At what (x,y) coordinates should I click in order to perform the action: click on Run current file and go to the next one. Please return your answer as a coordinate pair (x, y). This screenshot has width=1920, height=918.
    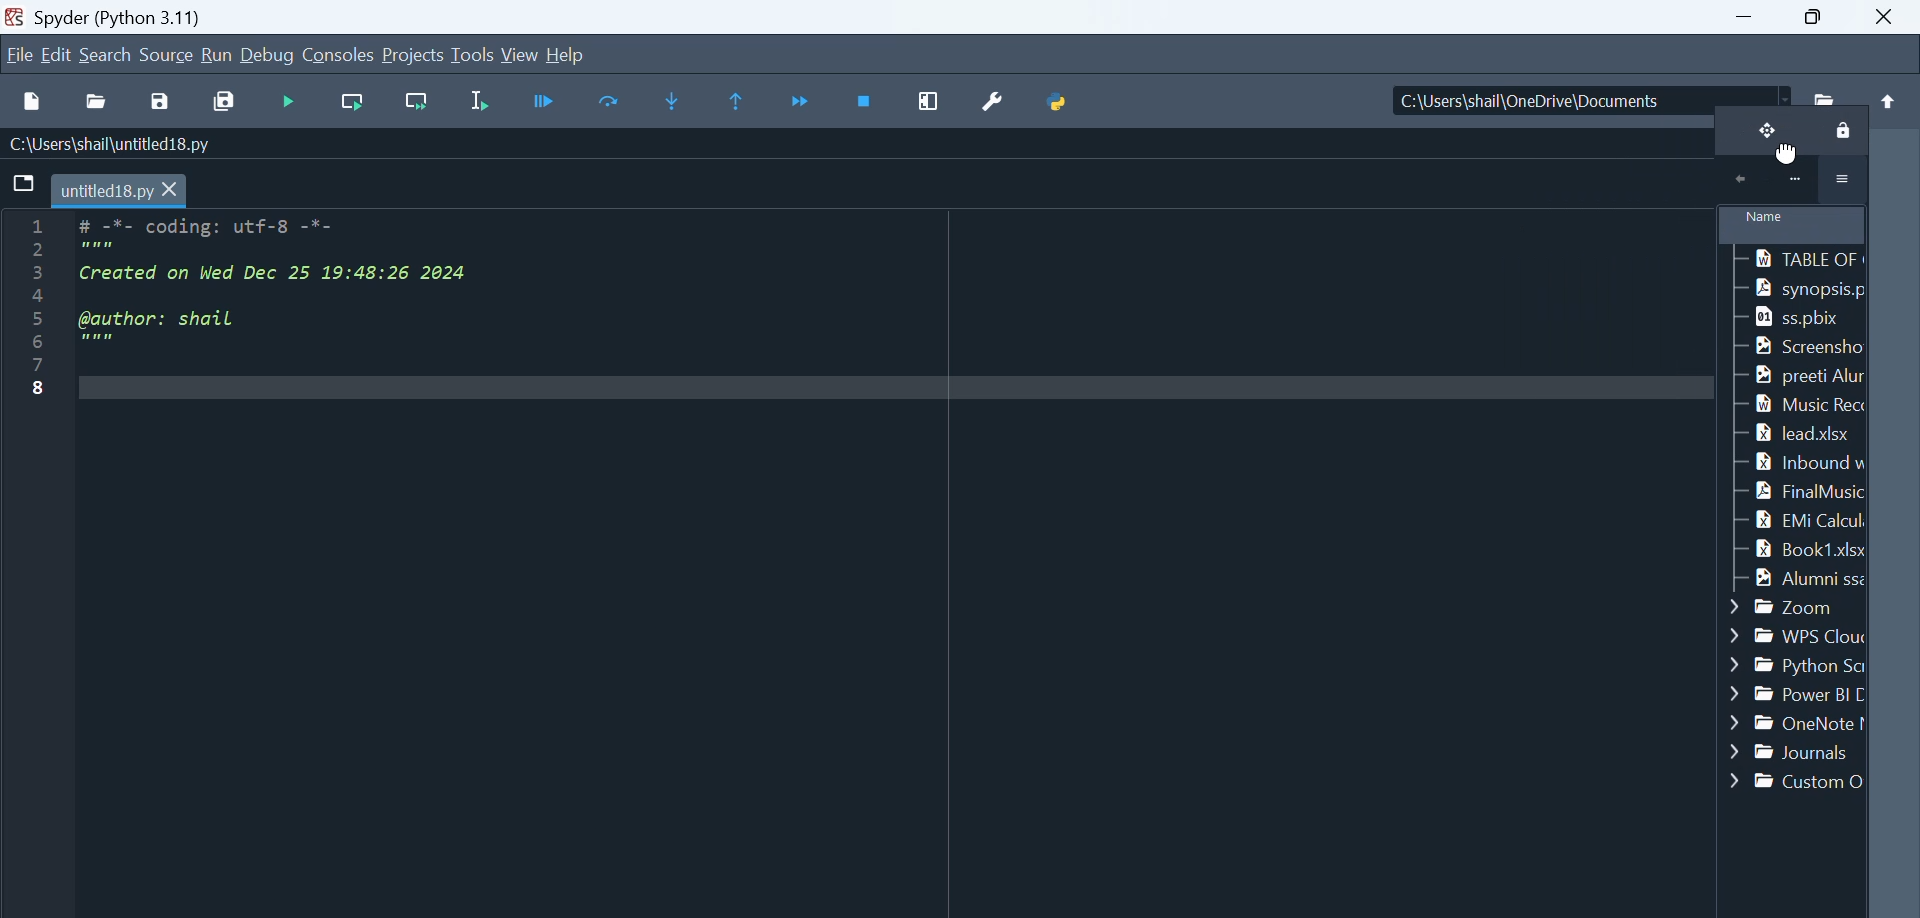
    Looking at the image, I should click on (415, 103).